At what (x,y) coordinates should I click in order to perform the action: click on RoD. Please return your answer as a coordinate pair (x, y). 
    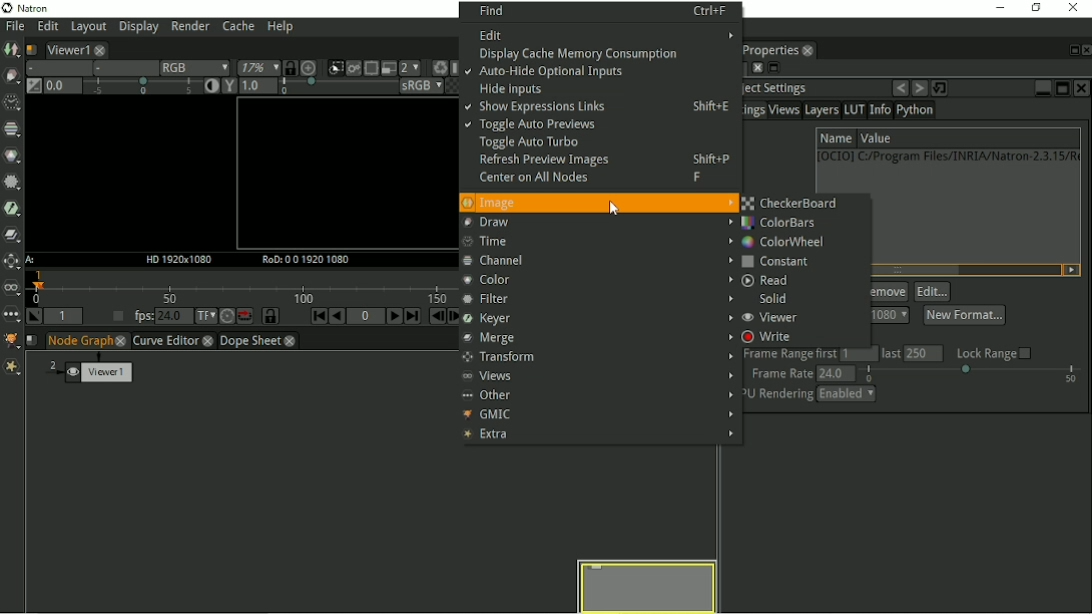
    Looking at the image, I should click on (302, 259).